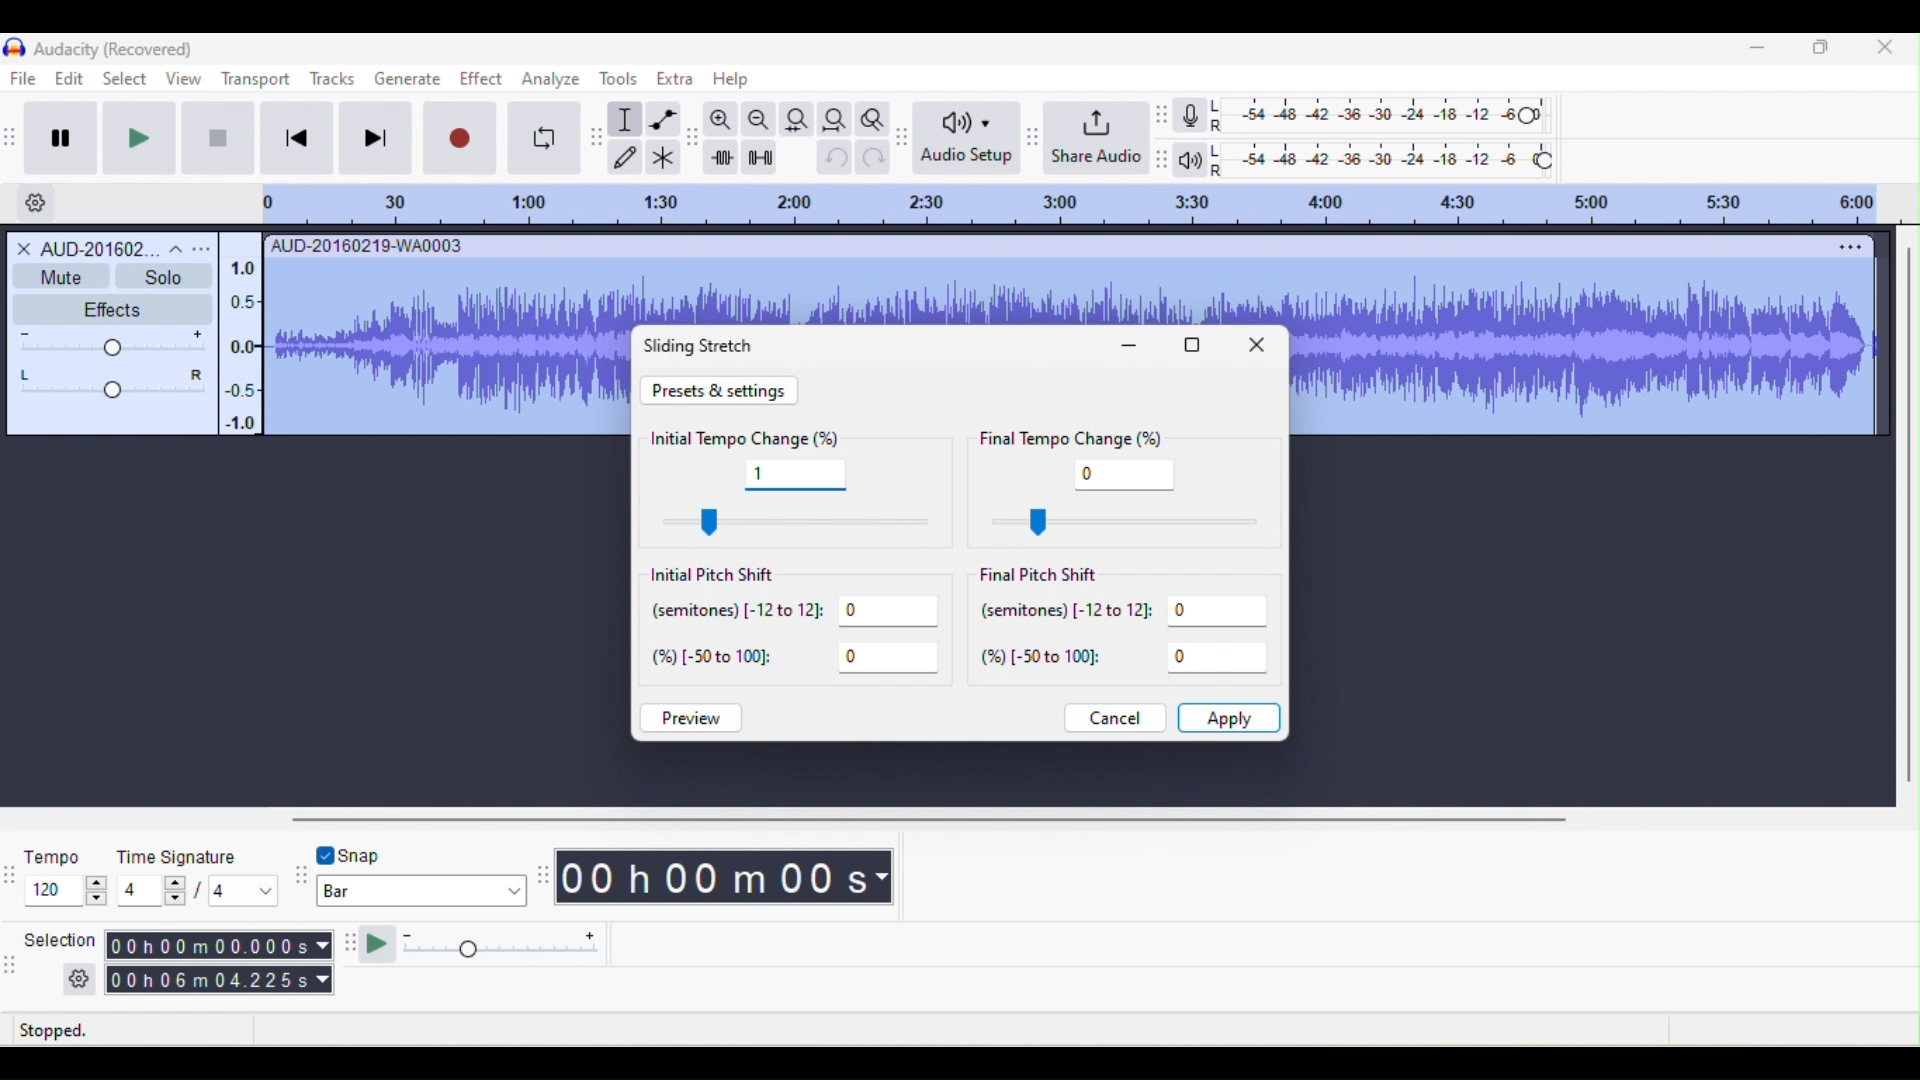  I want to click on zoom in, so click(721, 120).